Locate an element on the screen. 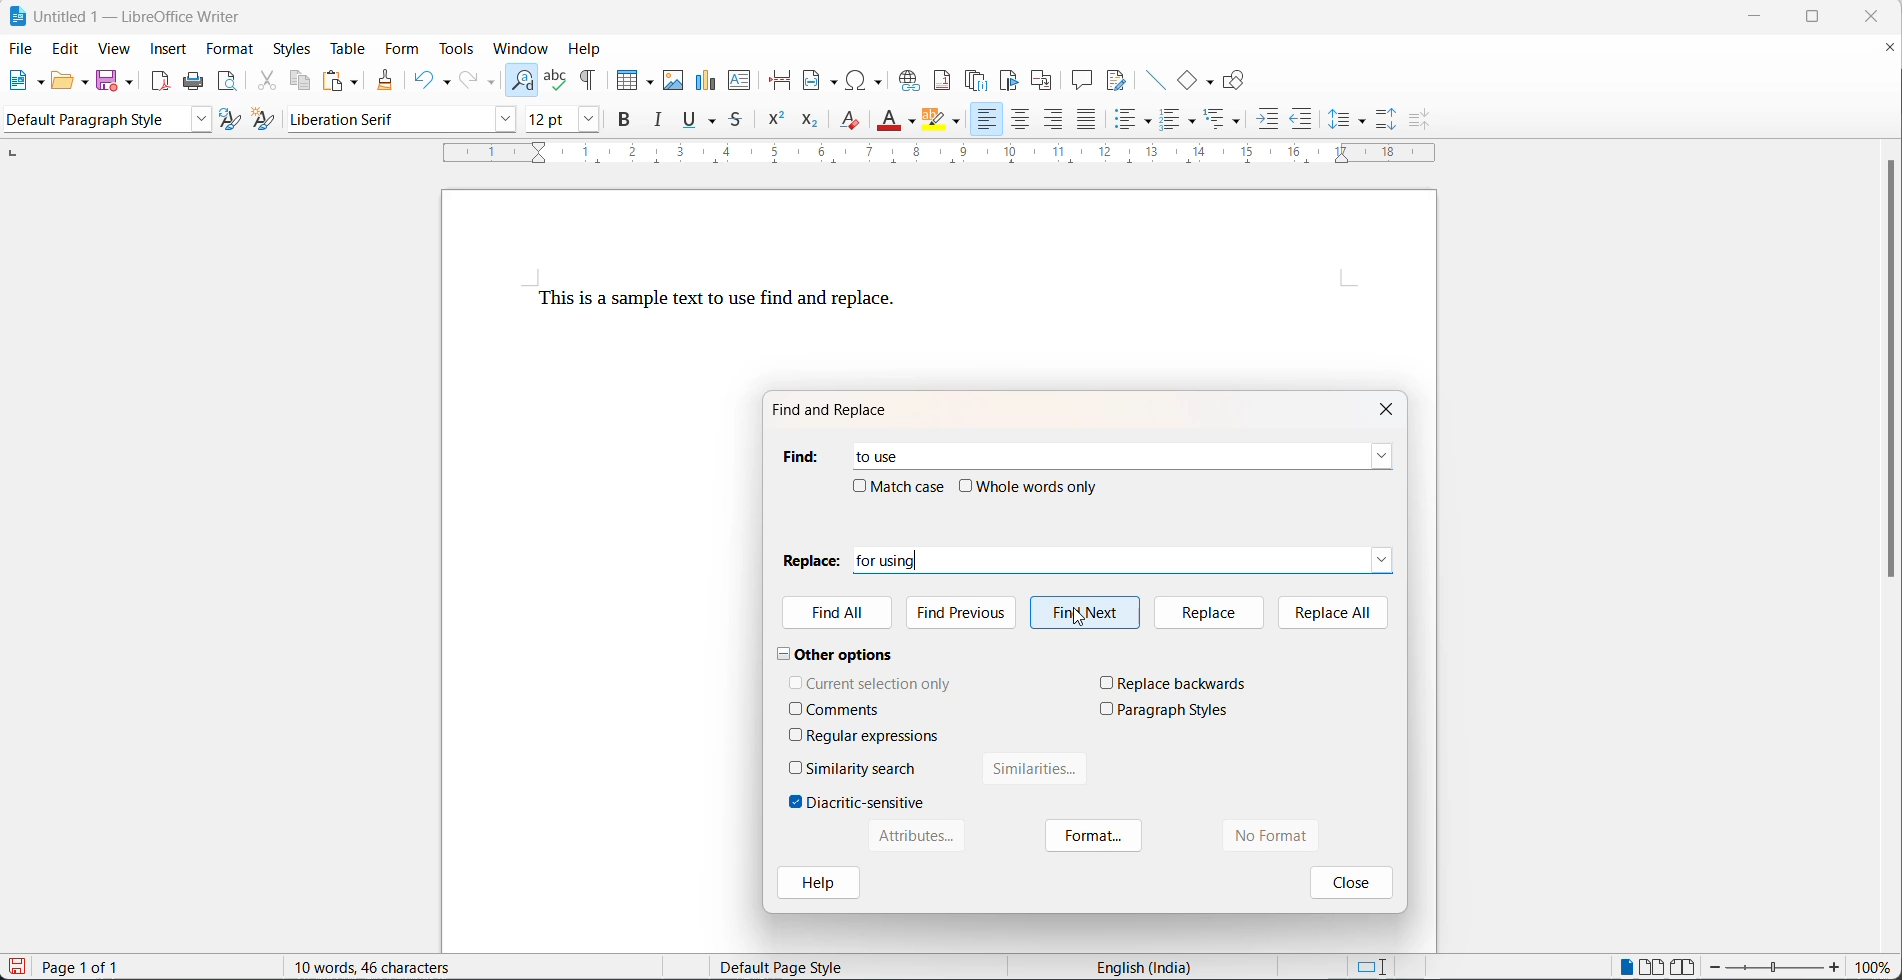 This screenshot has height=980, width=1902. whole words only is located at coordinates (1039, 486).